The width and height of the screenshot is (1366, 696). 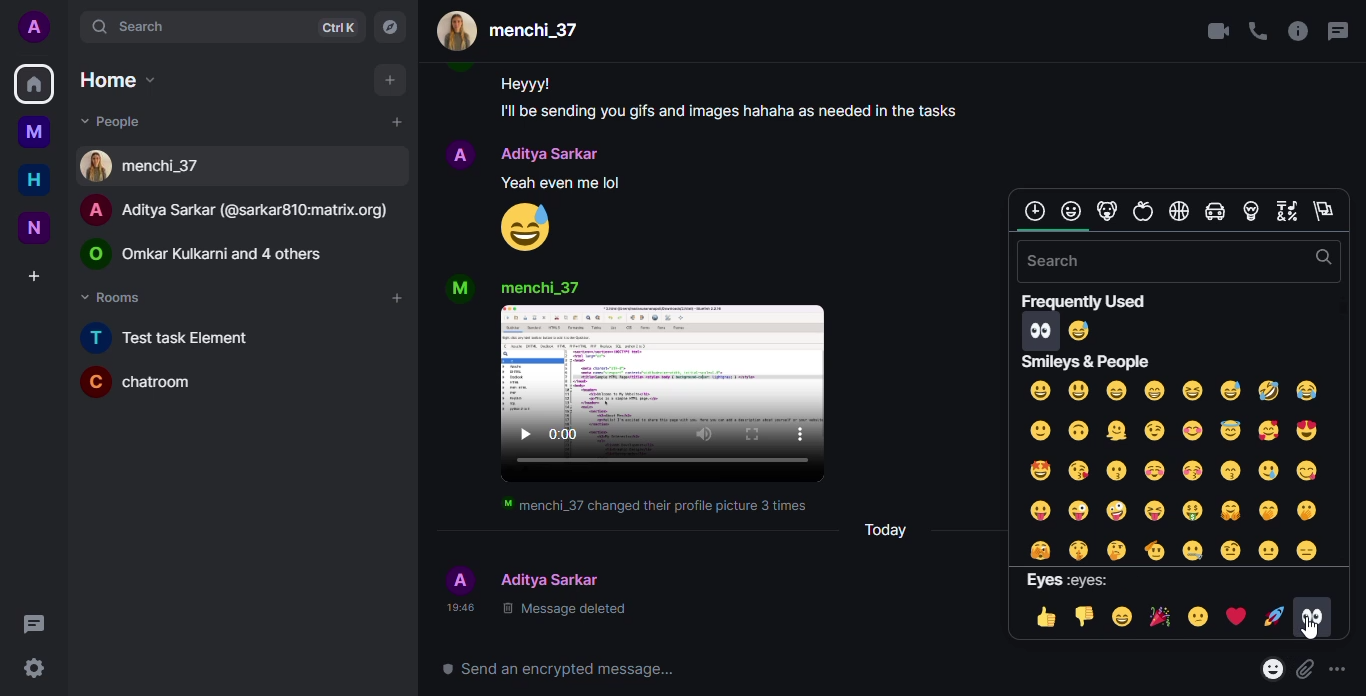 What do you see at coordinates (1210, 30) in the screenshot?
I see `video call` at bounding box center [1210, 30].